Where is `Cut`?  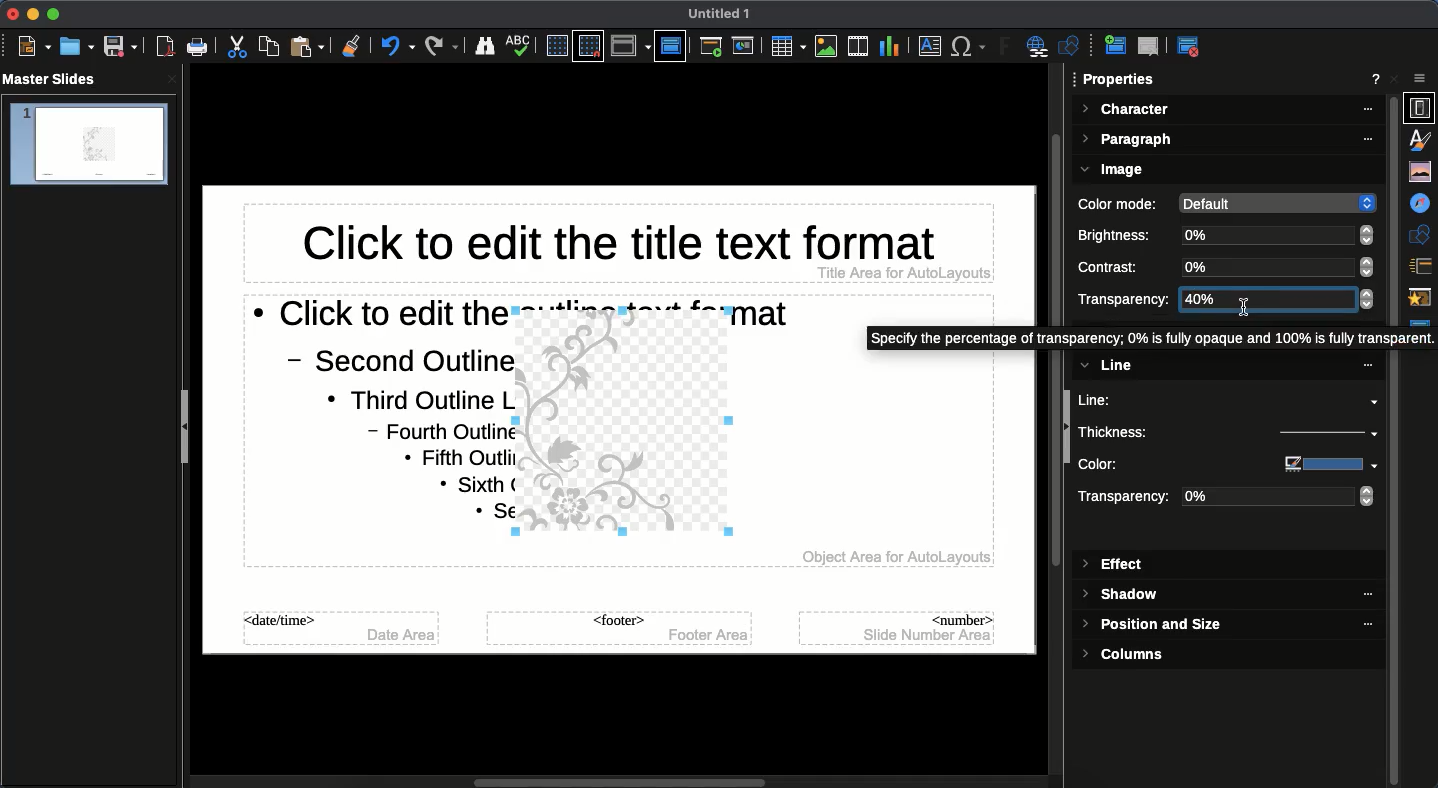 Cut is located at coordinates (240, 47).